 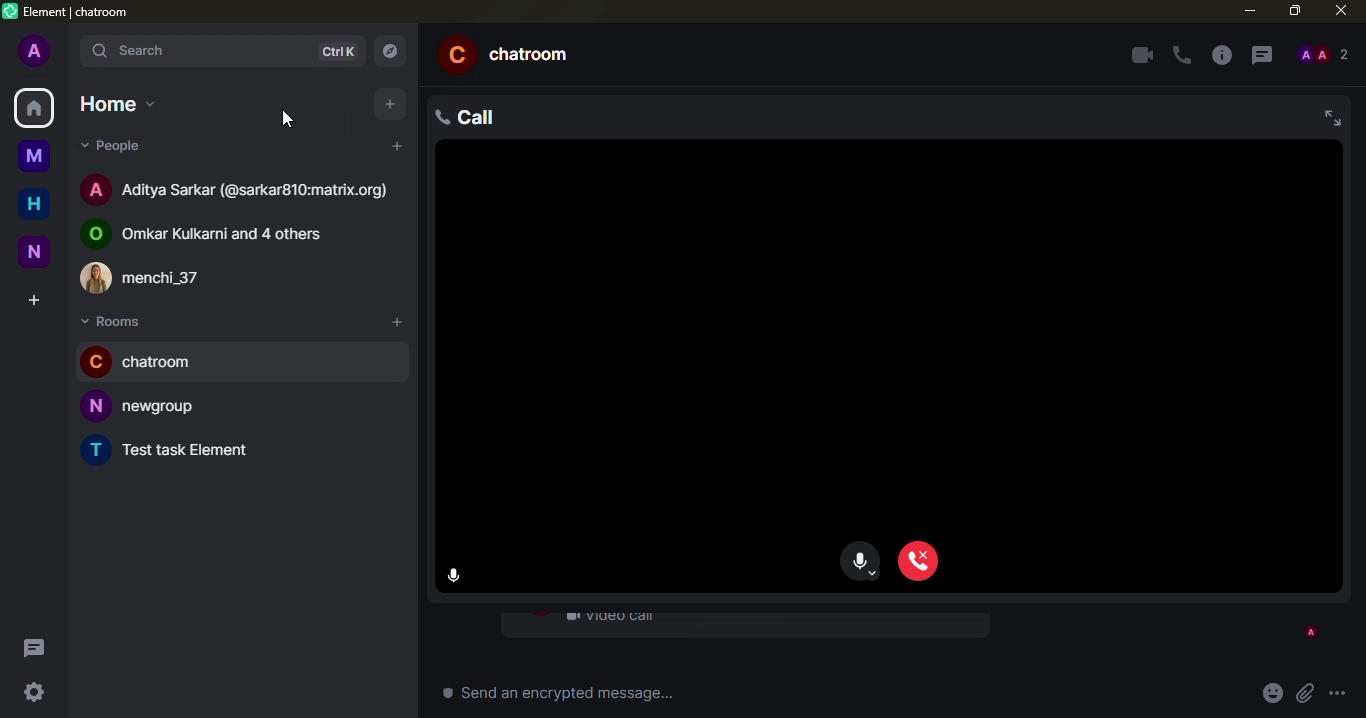 What do you see at coordinates (35, 696) in the screenshot?
I see `quick settings` at bounding box center [35, 696].